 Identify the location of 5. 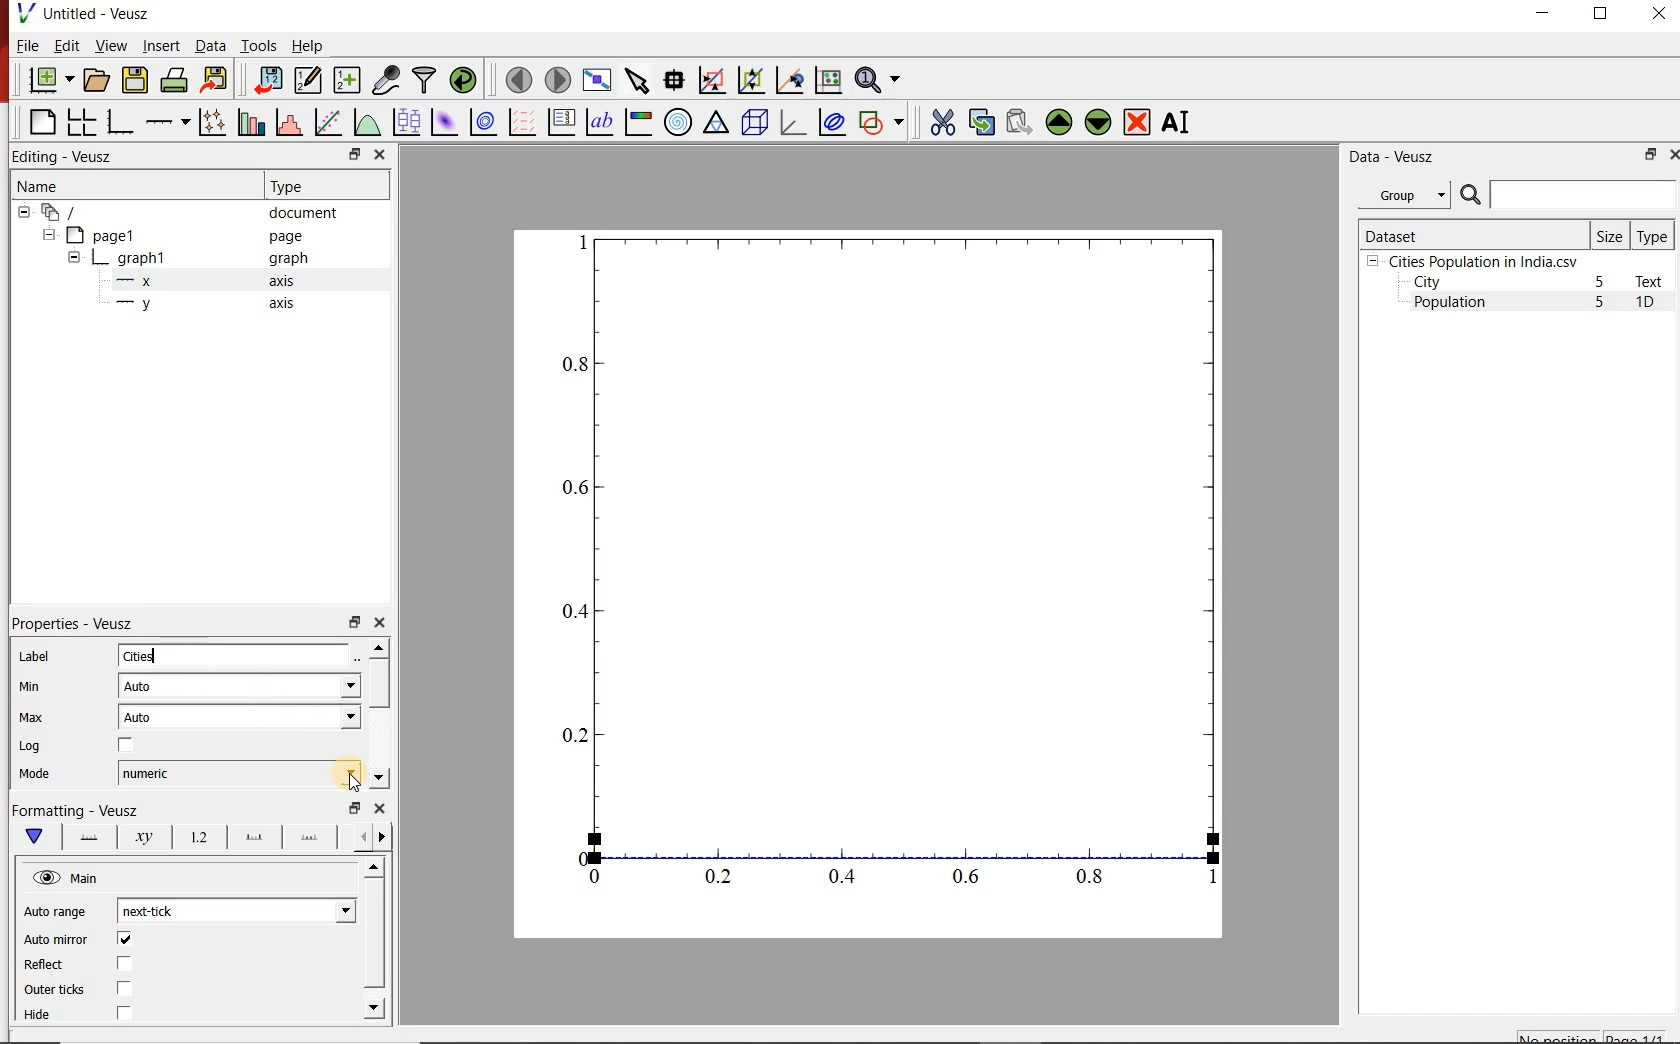
(1601, 303).